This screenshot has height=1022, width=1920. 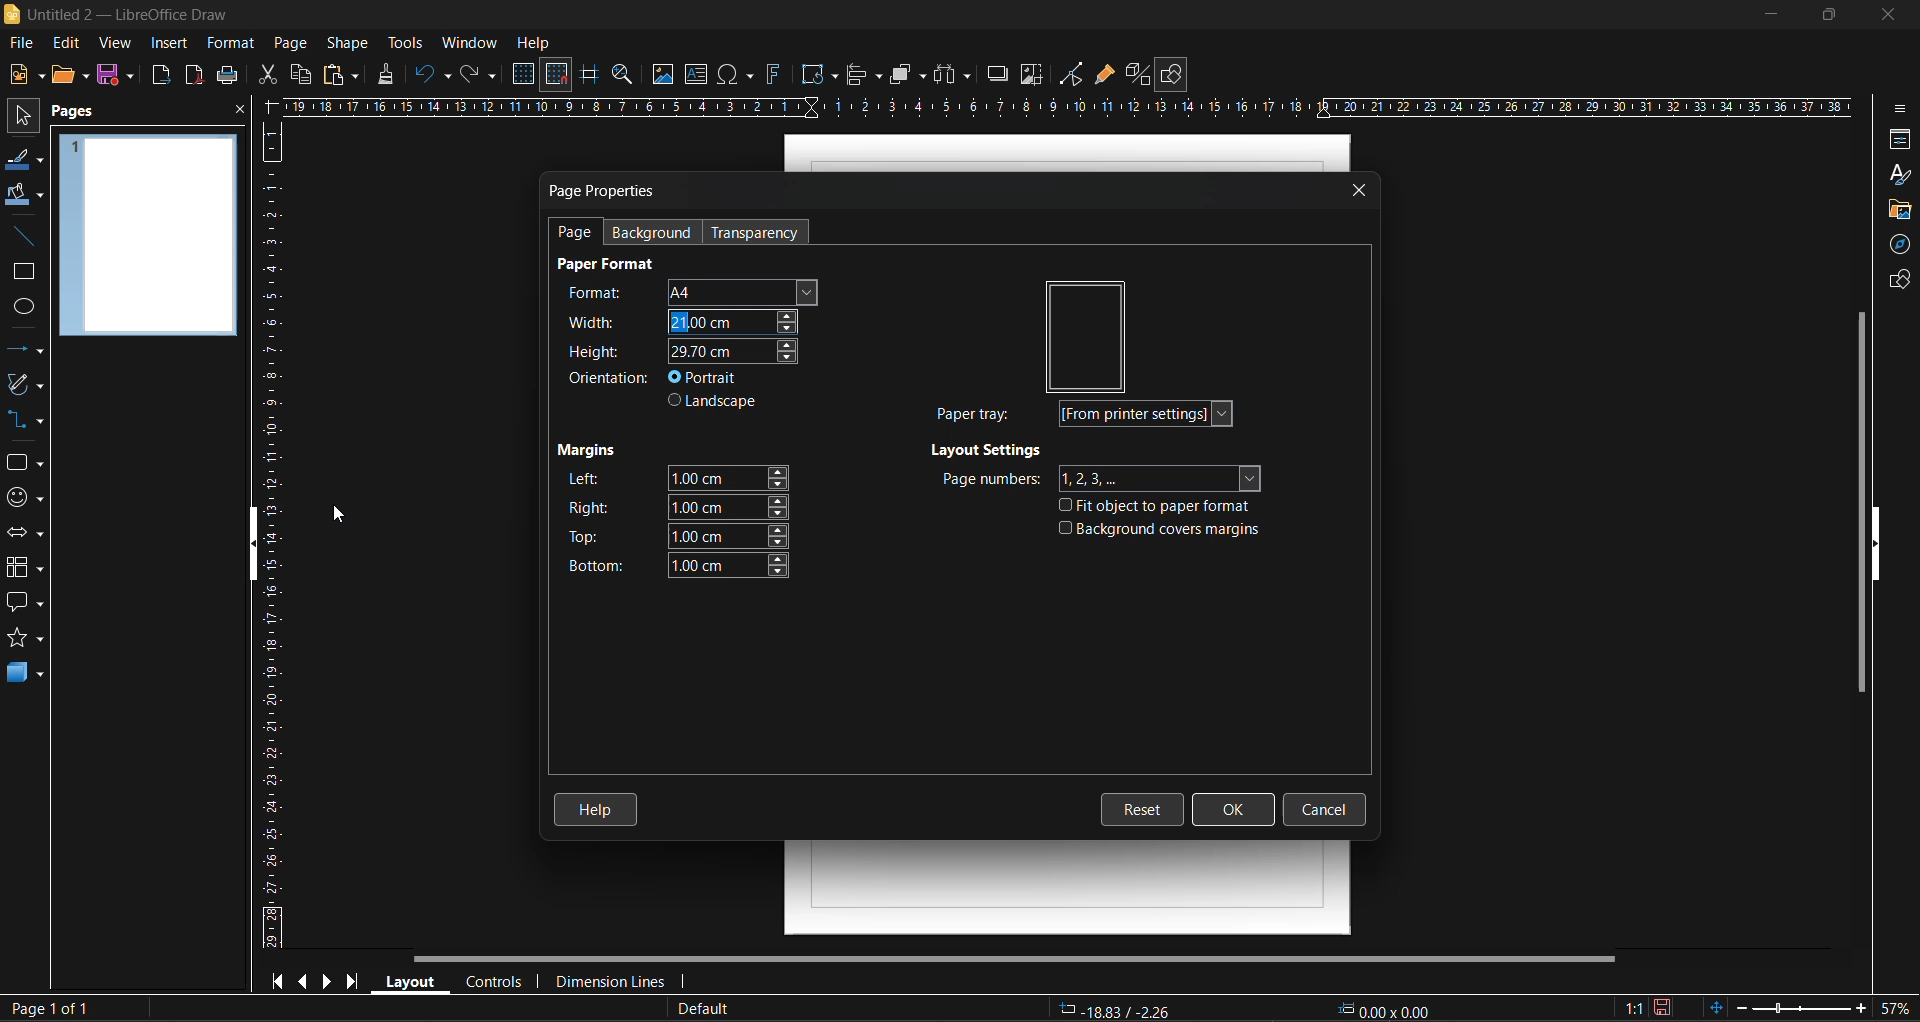 What do you see at coordinates (1823, 16) in the screenshot?
I see `maximize` at bounding box center [1823, 16].